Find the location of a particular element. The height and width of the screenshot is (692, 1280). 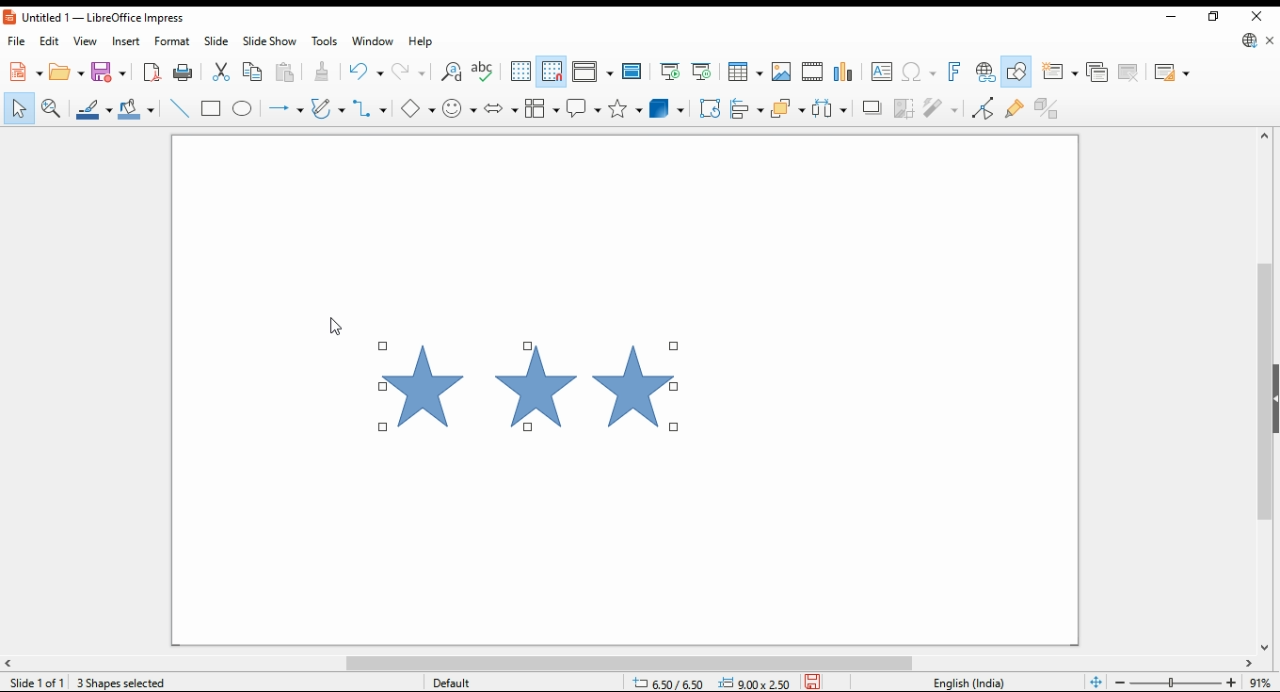

save is located at coordinates (812, 681).